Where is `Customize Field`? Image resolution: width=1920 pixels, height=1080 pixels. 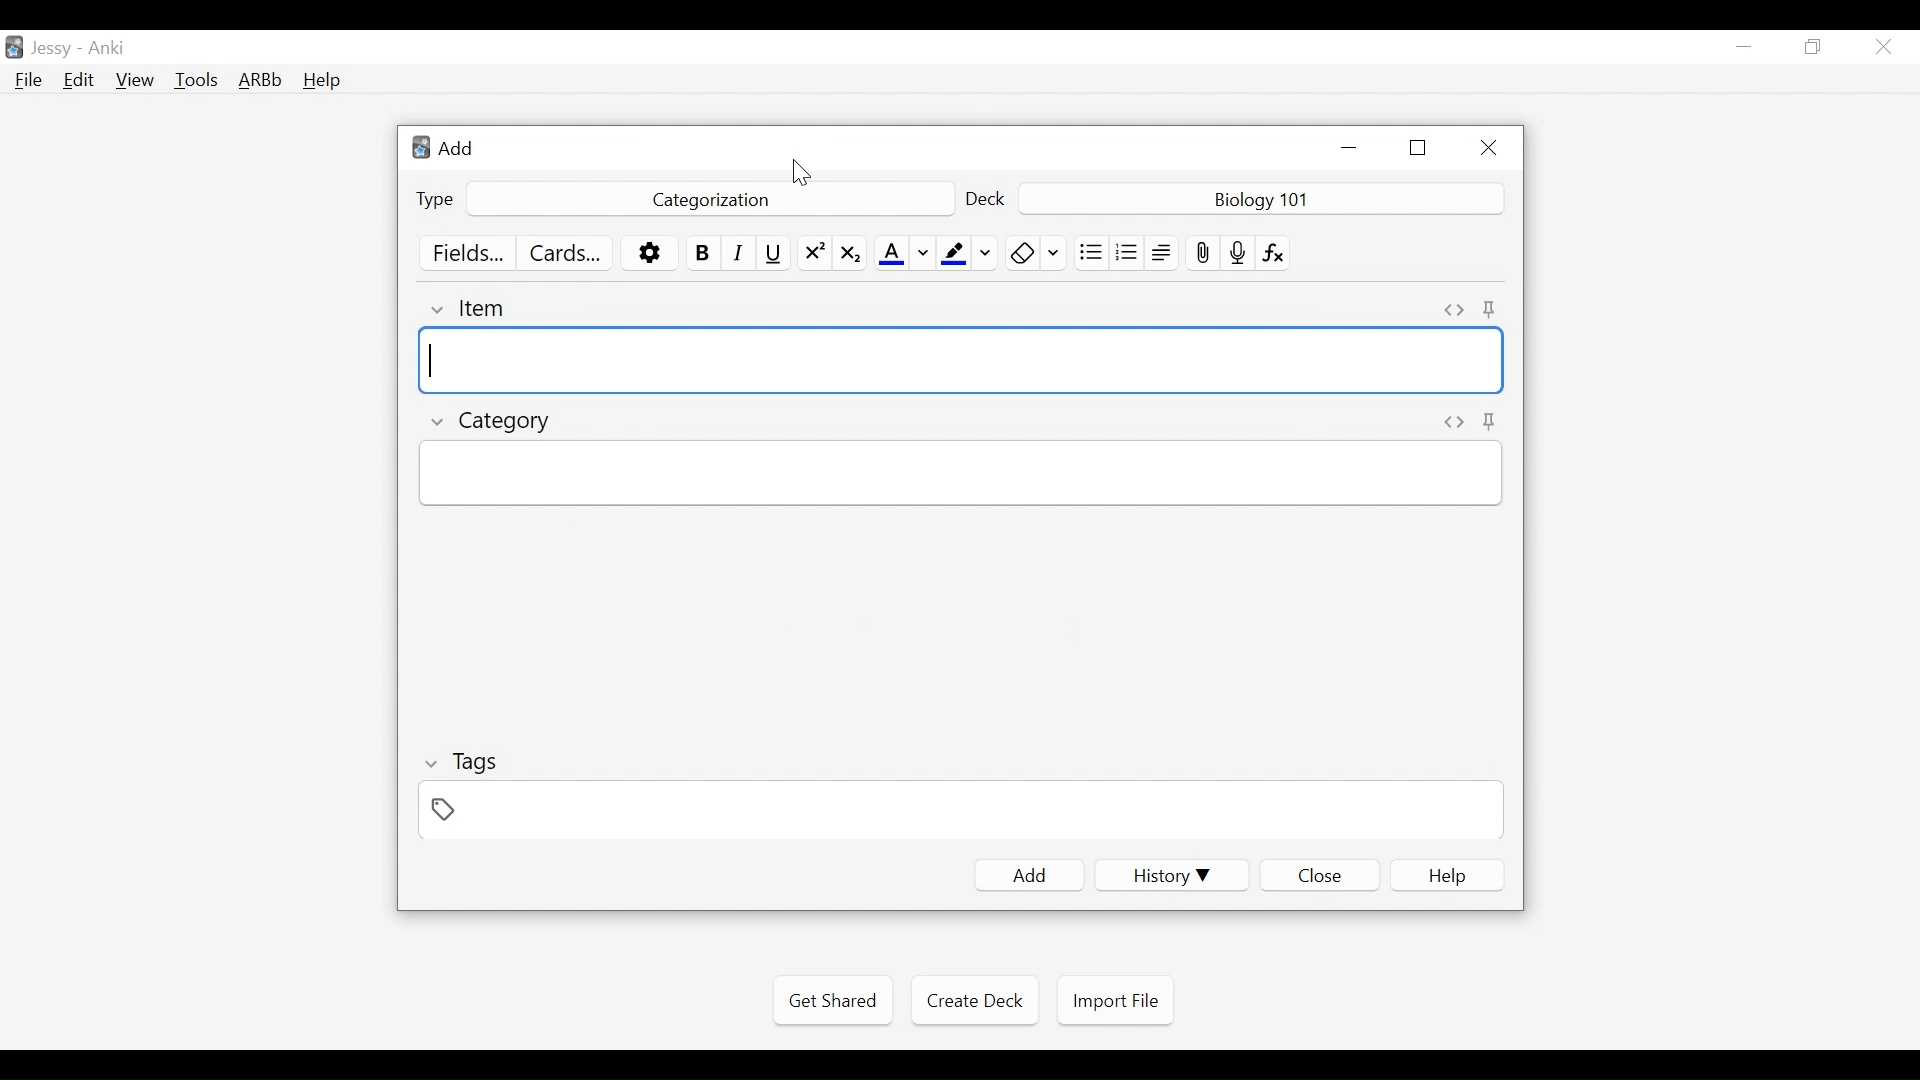
Customize Field is located at coordinates (467, 252).